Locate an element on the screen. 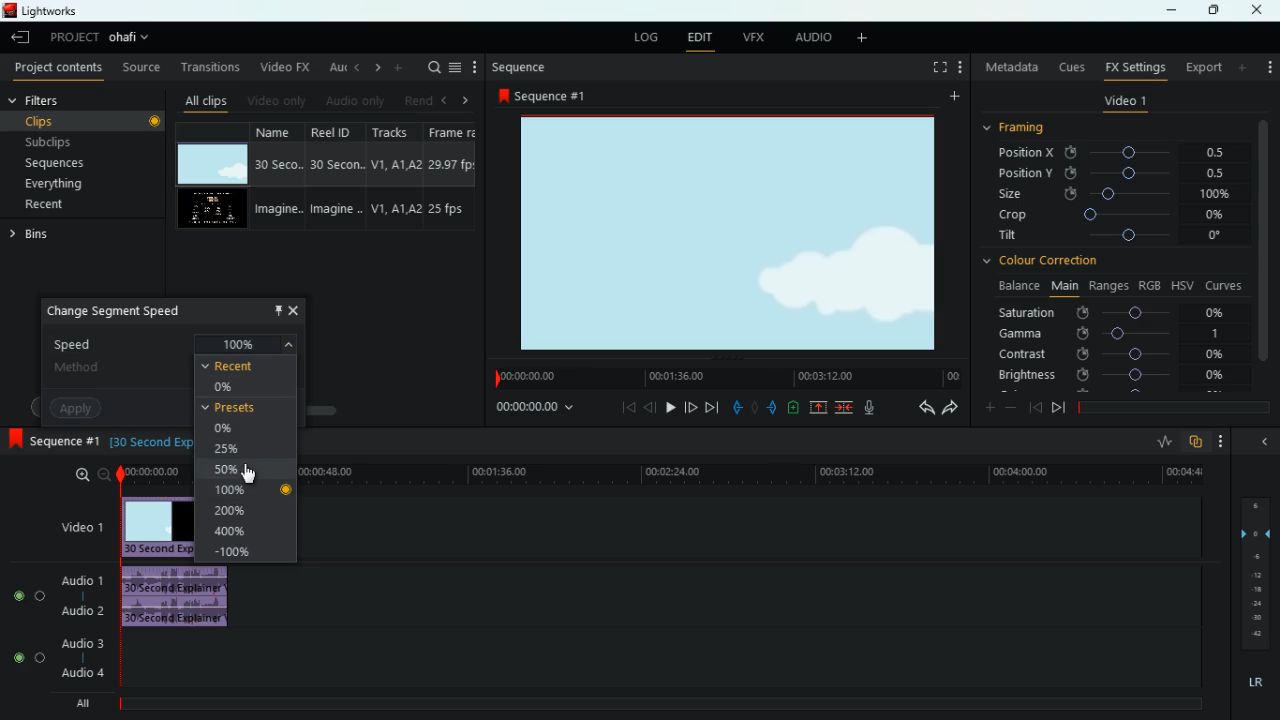  lr is located at coordinates (1253, 679).